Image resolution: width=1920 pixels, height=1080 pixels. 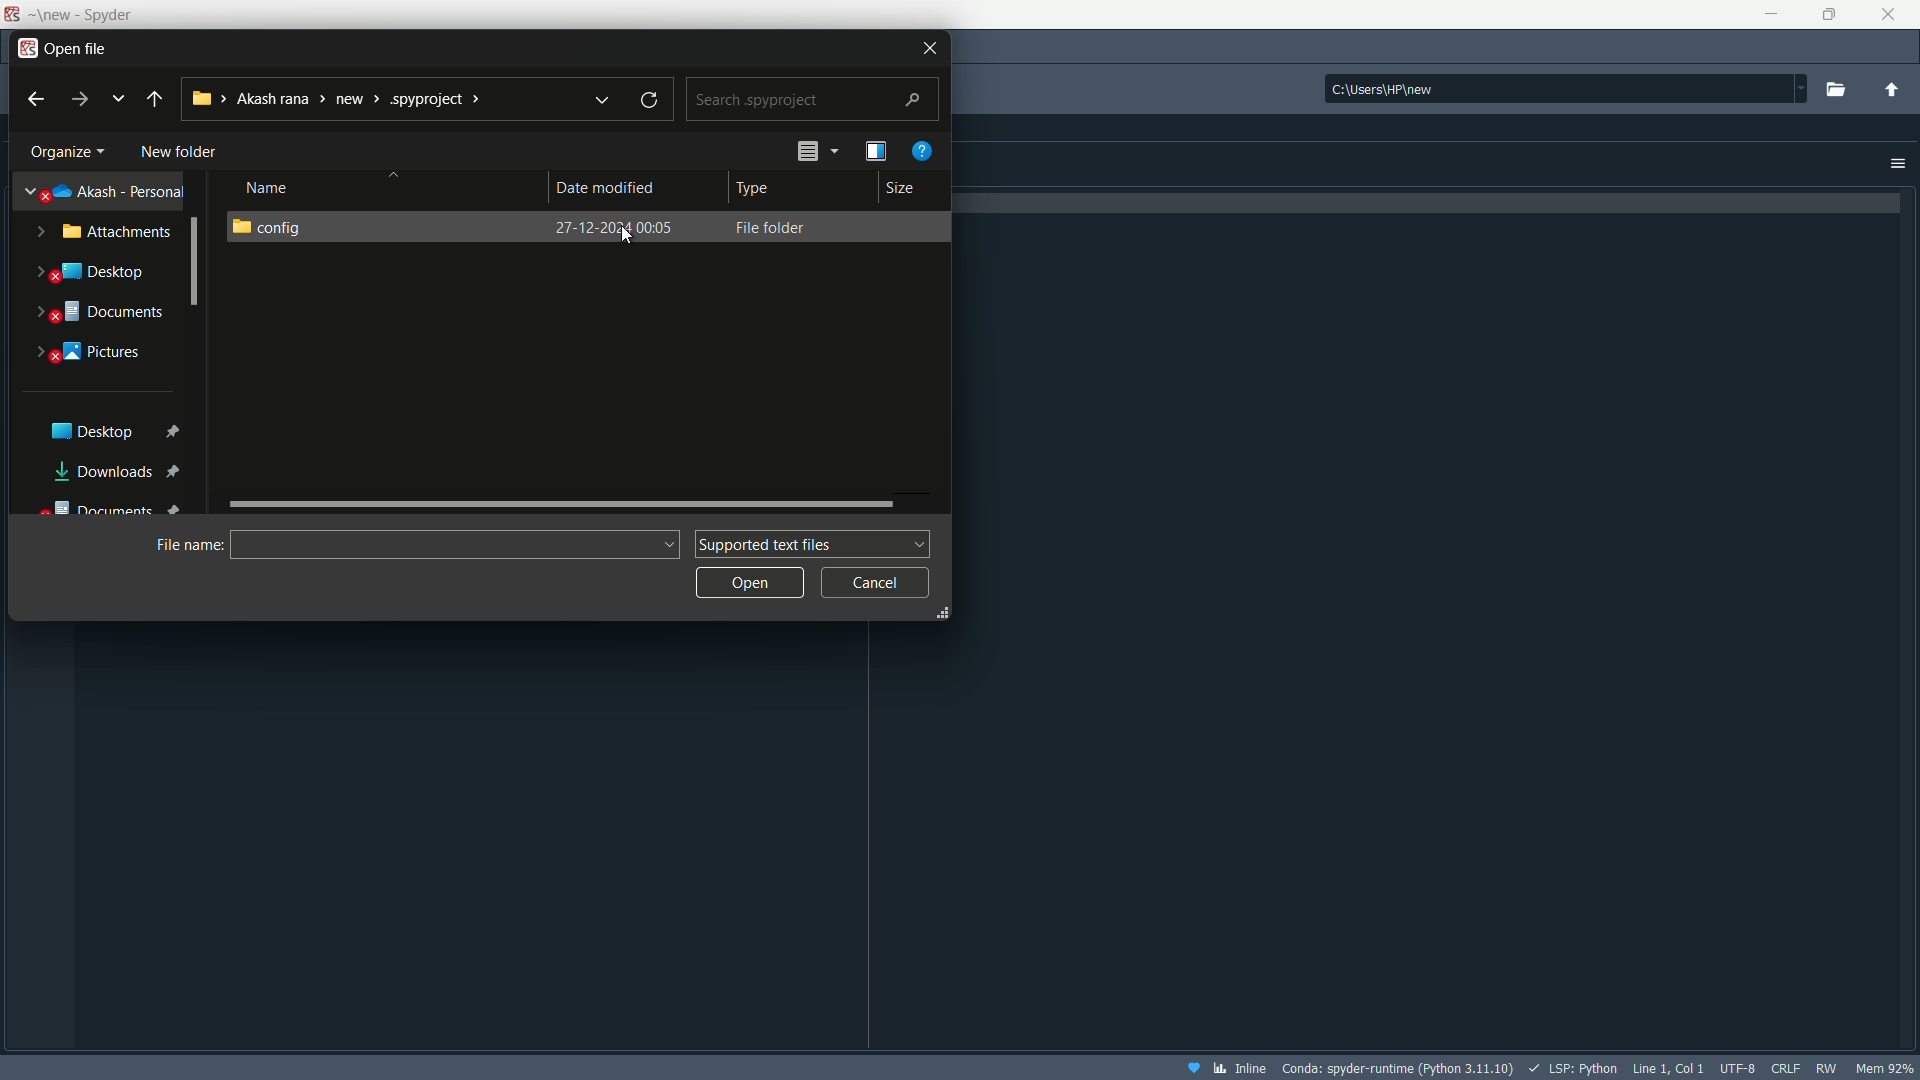 I want to click on cancel, so click(x=880, y=582).